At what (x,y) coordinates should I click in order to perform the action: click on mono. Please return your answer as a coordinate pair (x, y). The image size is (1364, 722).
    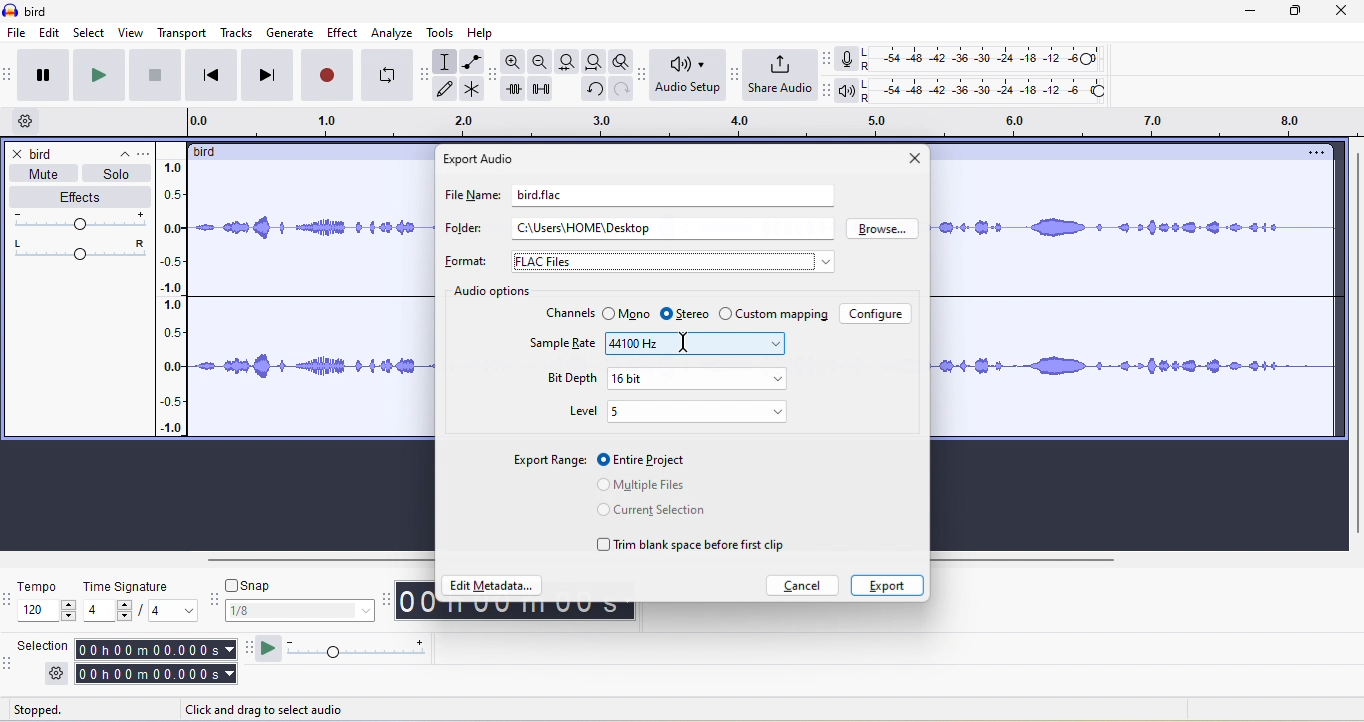
    Looking at the image, I should click on (625, 314).